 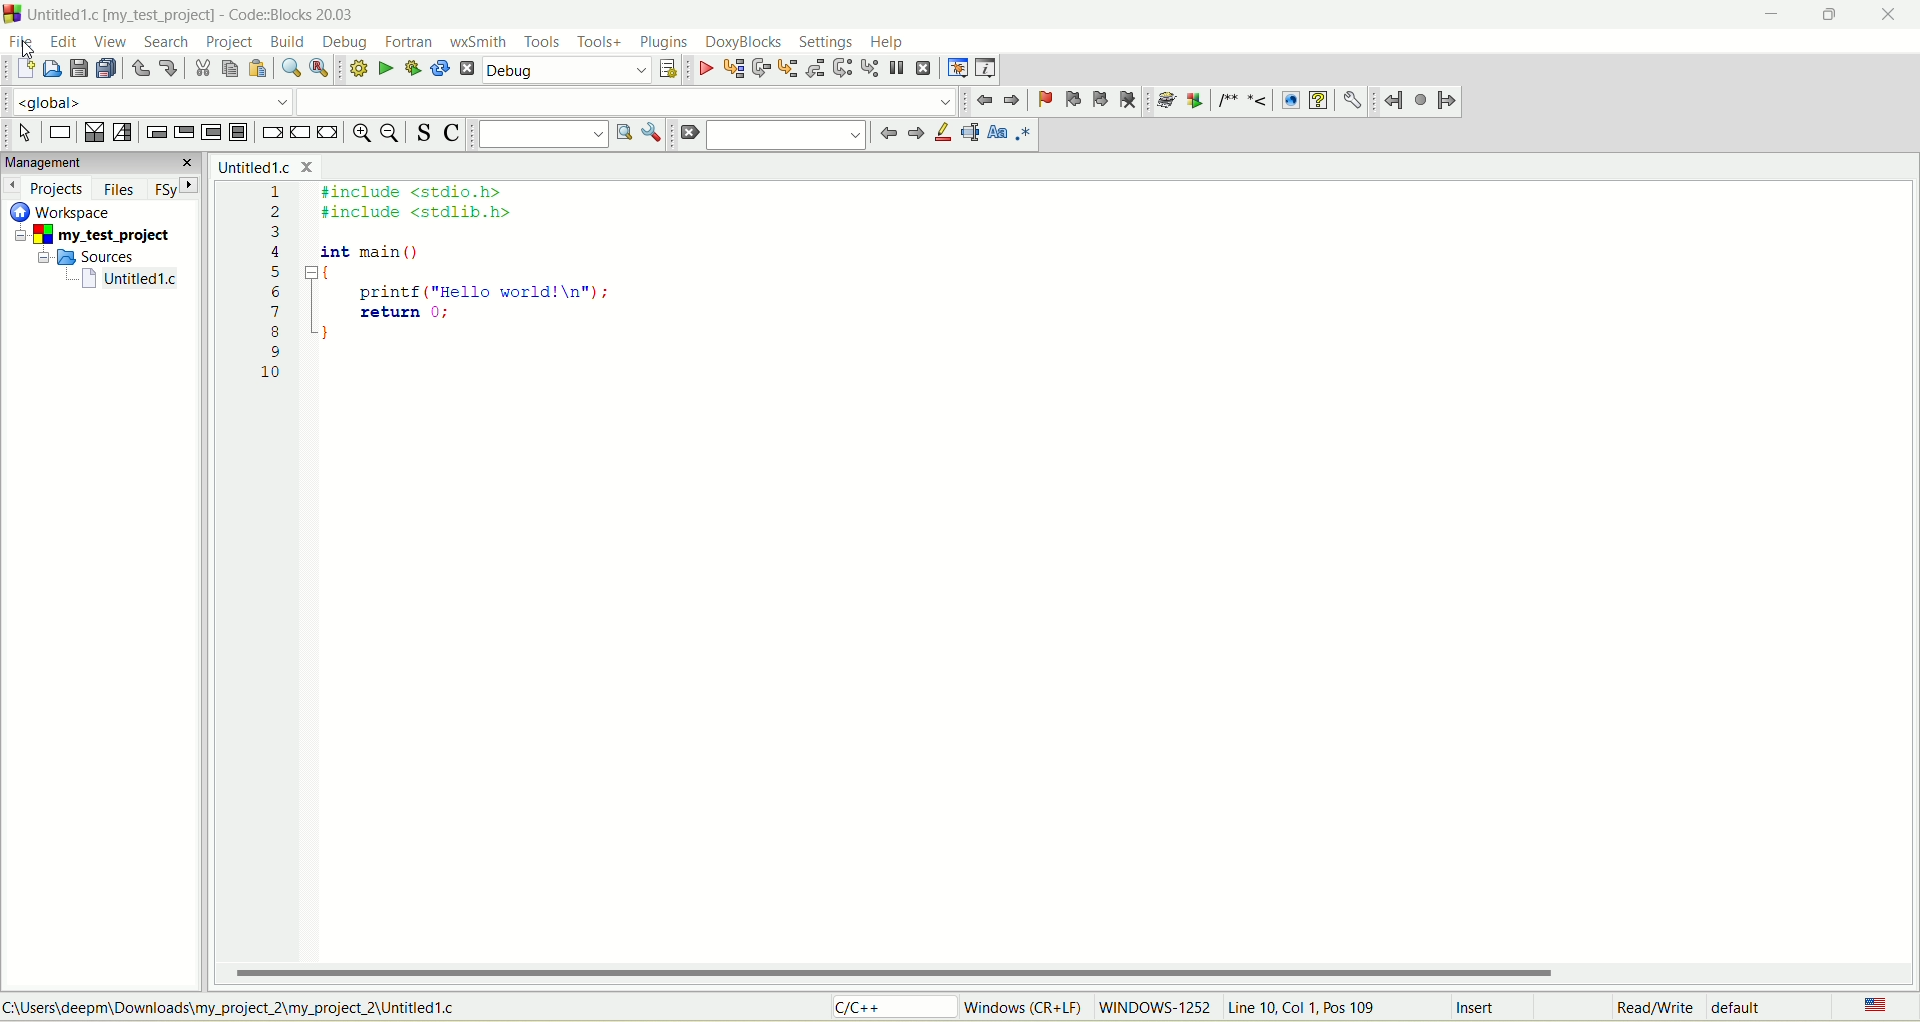 What do you see at coordinates (787, 133) in the screenshot?
I see `blank space` at bounding box center [787, 133].